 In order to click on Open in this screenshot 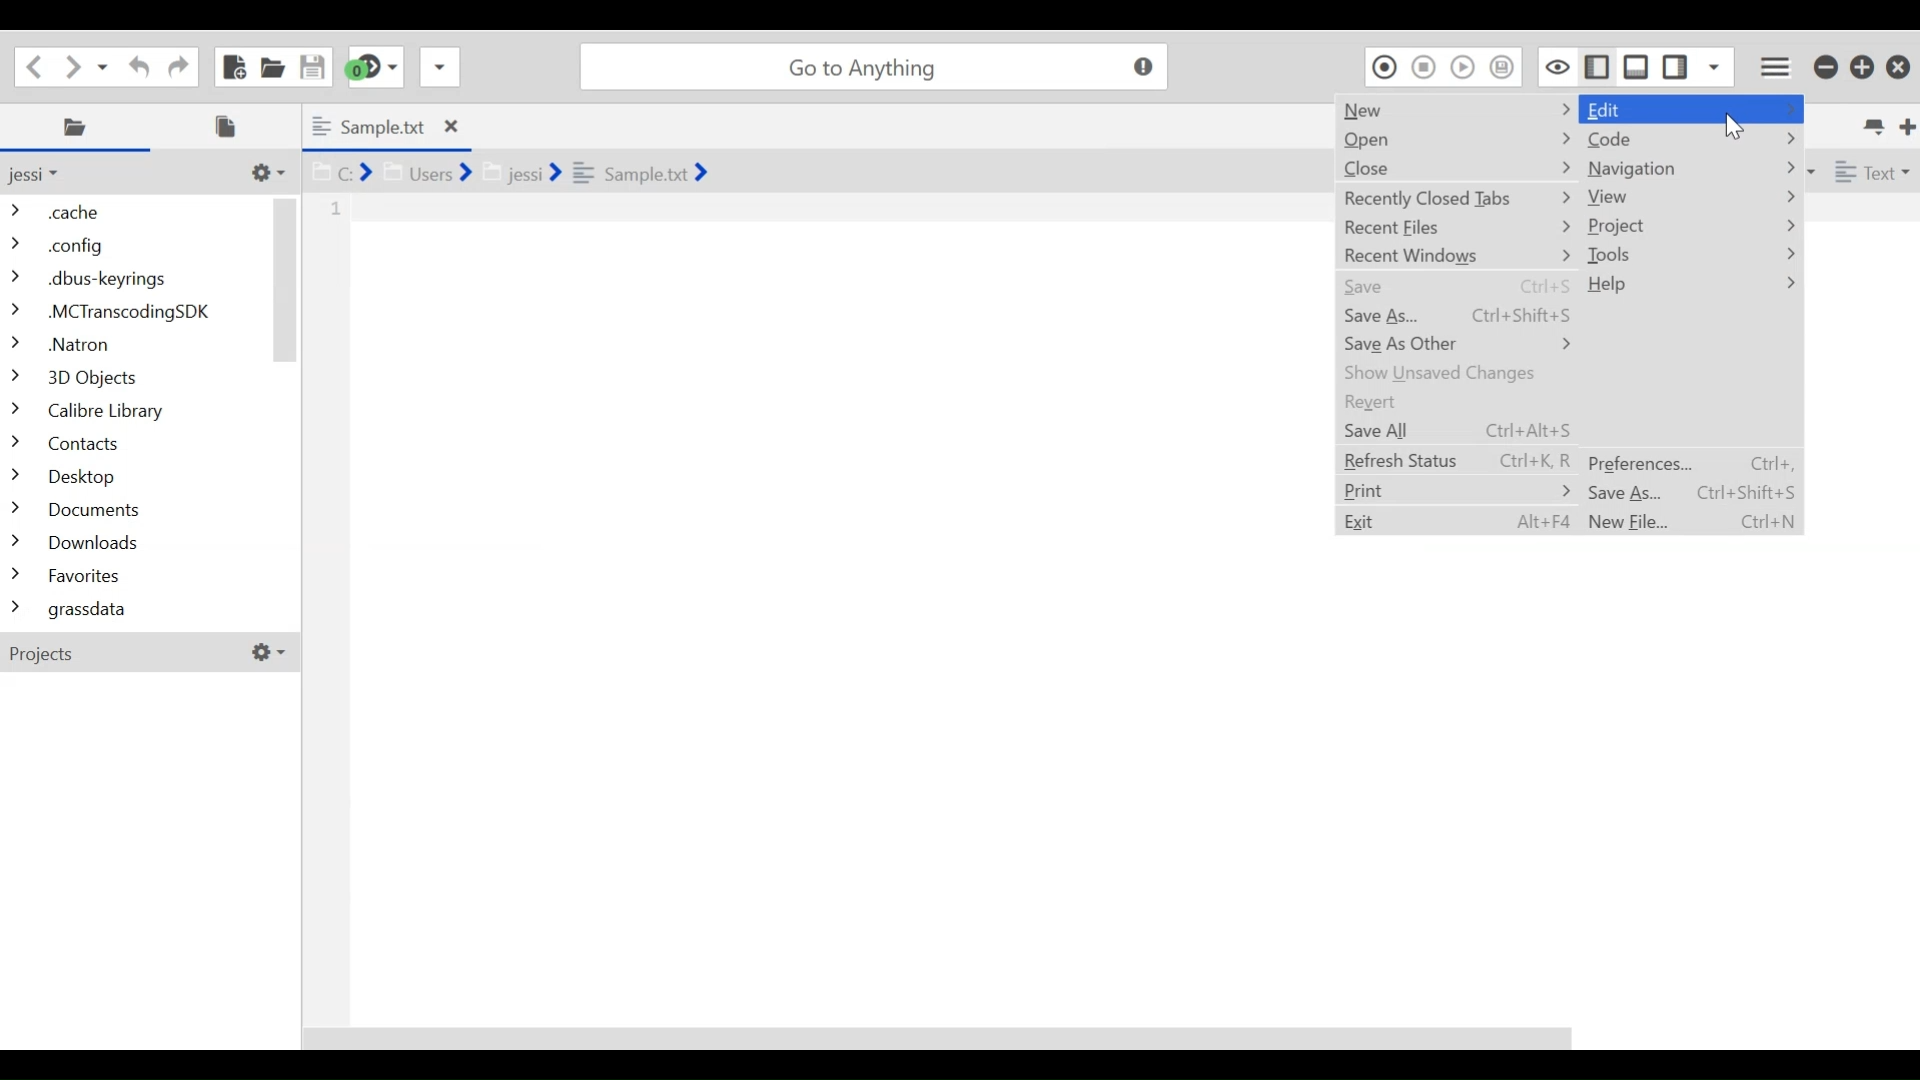, I will do `click(1455, 140)`.